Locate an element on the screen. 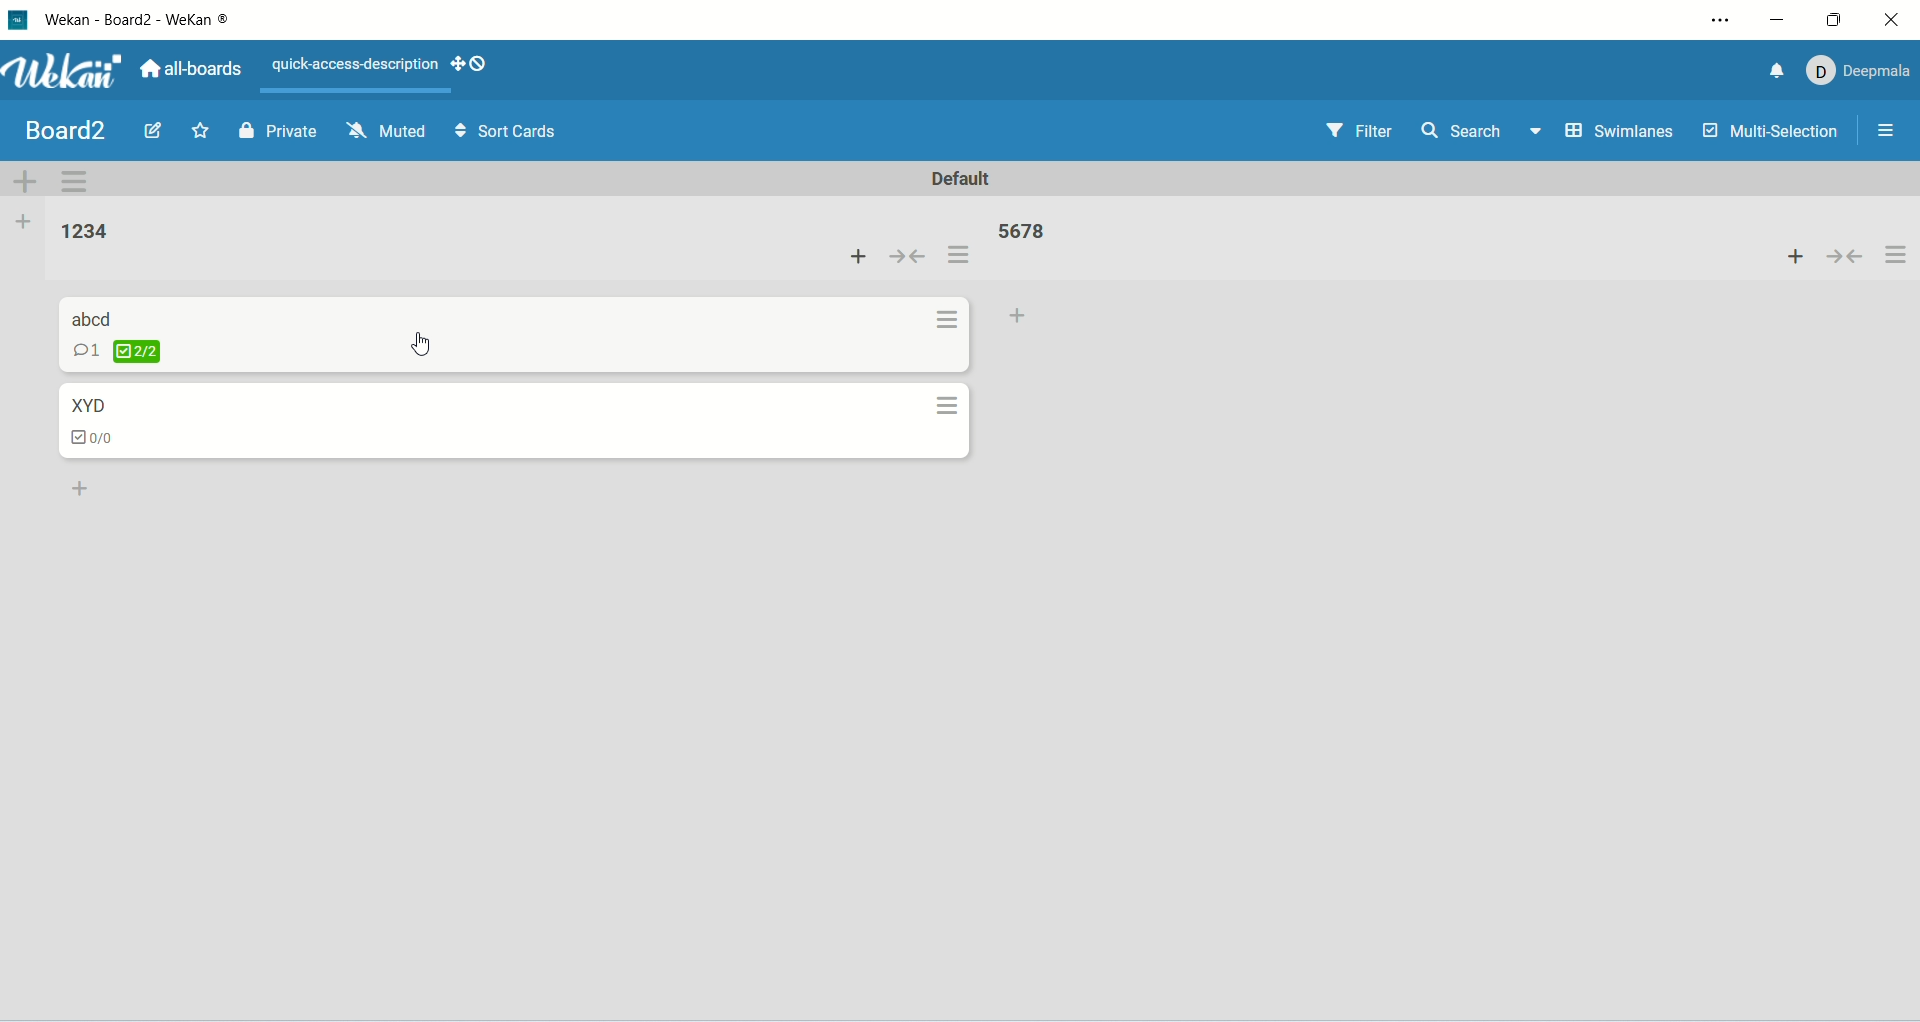 This screenshot has width=1920, height=1022. options is located at coordinates (949, 323).